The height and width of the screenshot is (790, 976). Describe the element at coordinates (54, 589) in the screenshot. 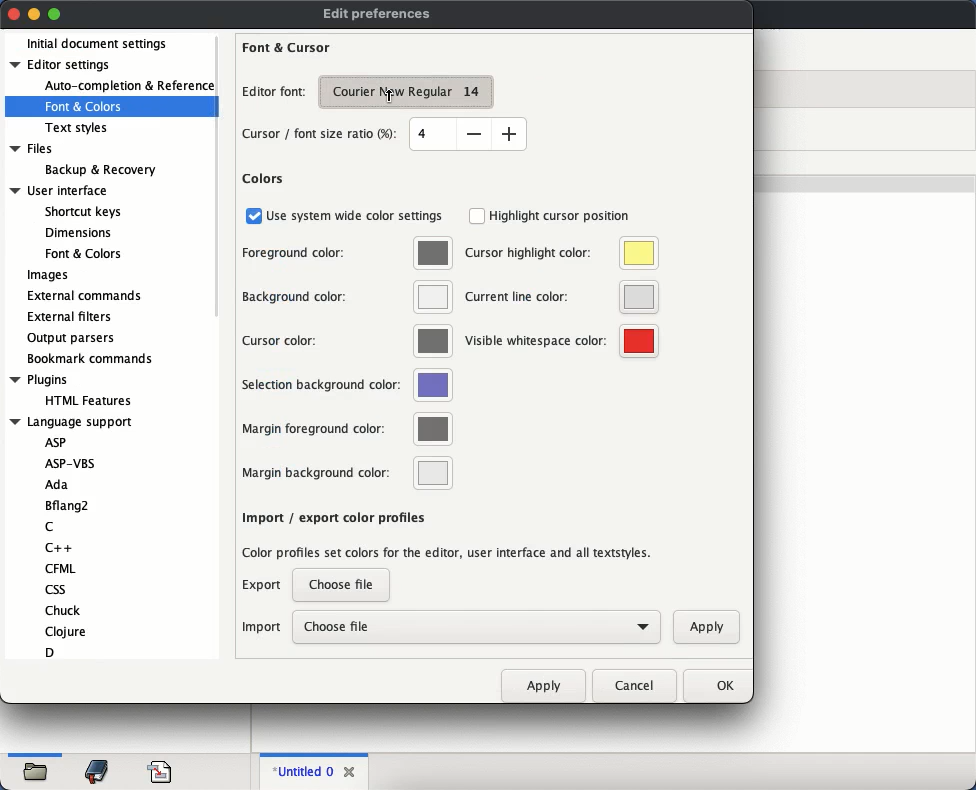

I see `css` at that location.